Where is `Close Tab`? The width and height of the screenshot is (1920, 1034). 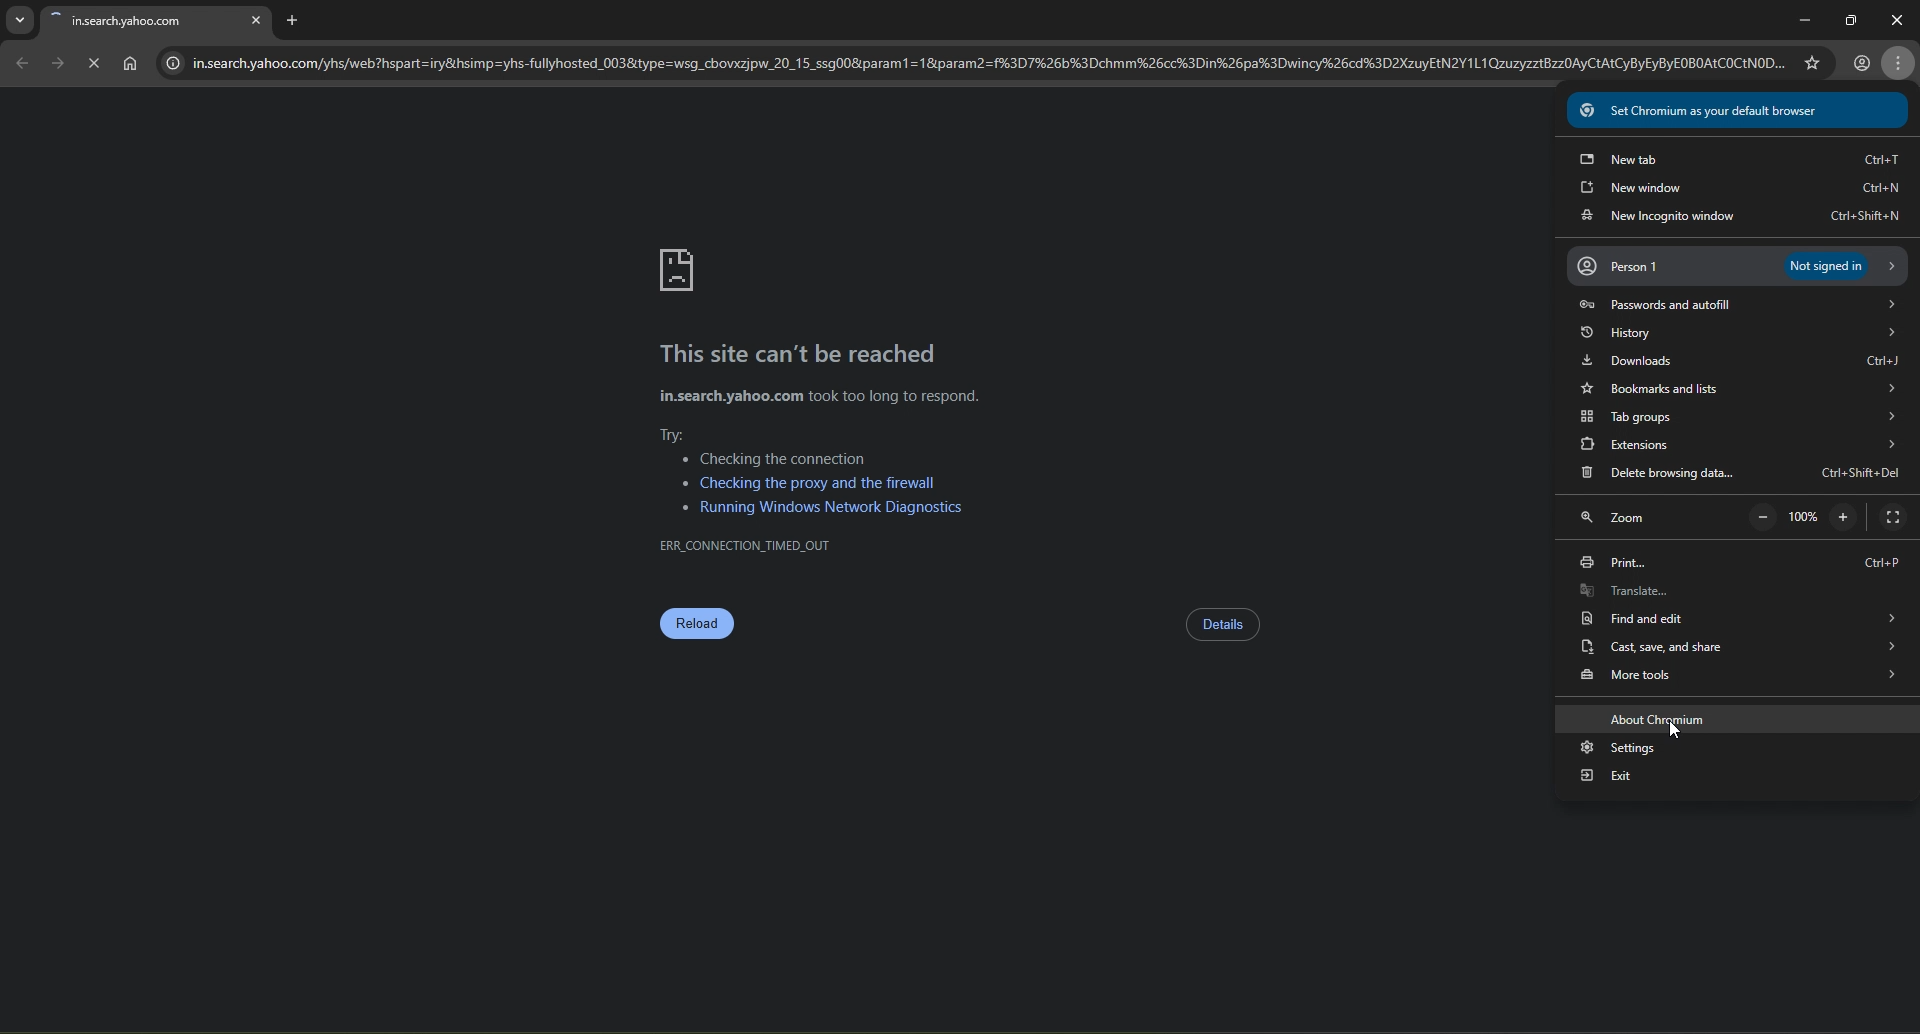 Close Tab is located at coordinates (257, 17).